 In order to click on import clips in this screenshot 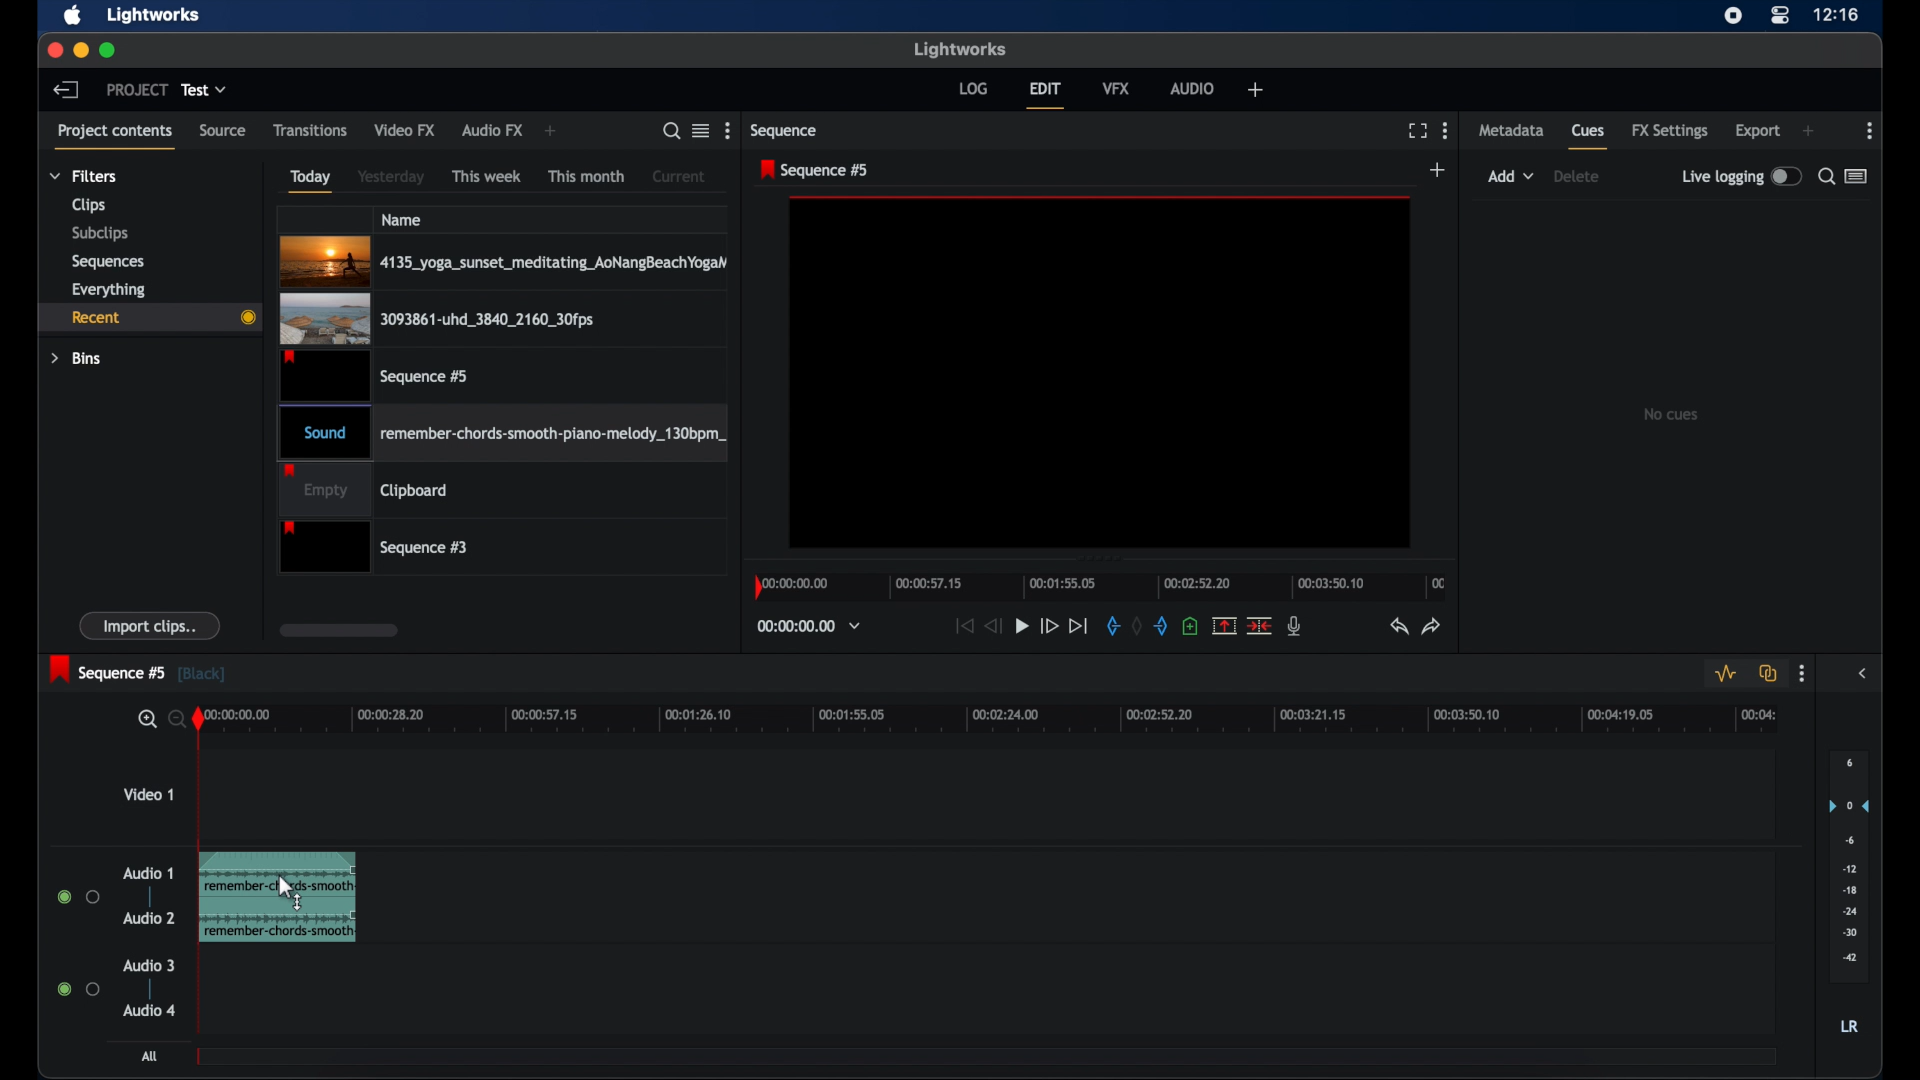, I will do `click(150, 625)`.